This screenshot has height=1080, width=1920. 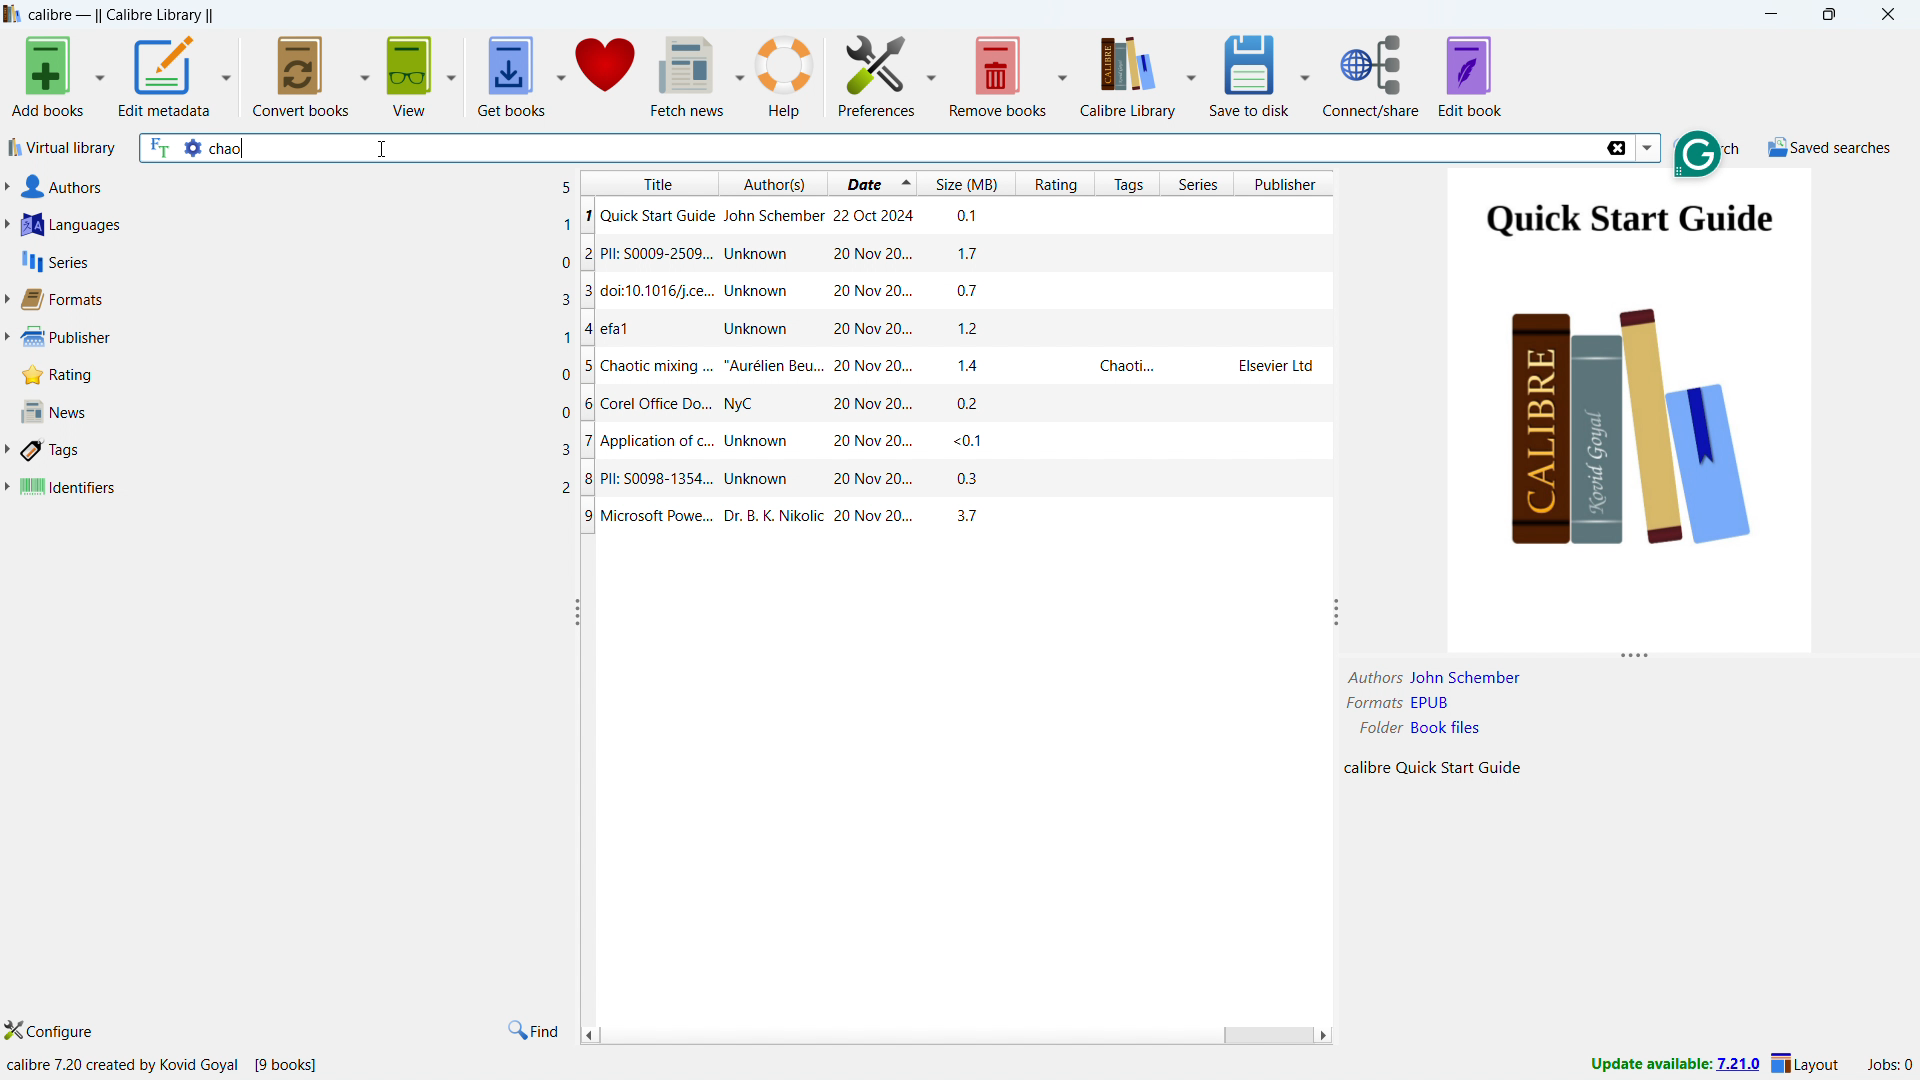 What do you see at coordinates (876, 75) in the screenshot?
I see `preference ` at bounding box center [876, 75].